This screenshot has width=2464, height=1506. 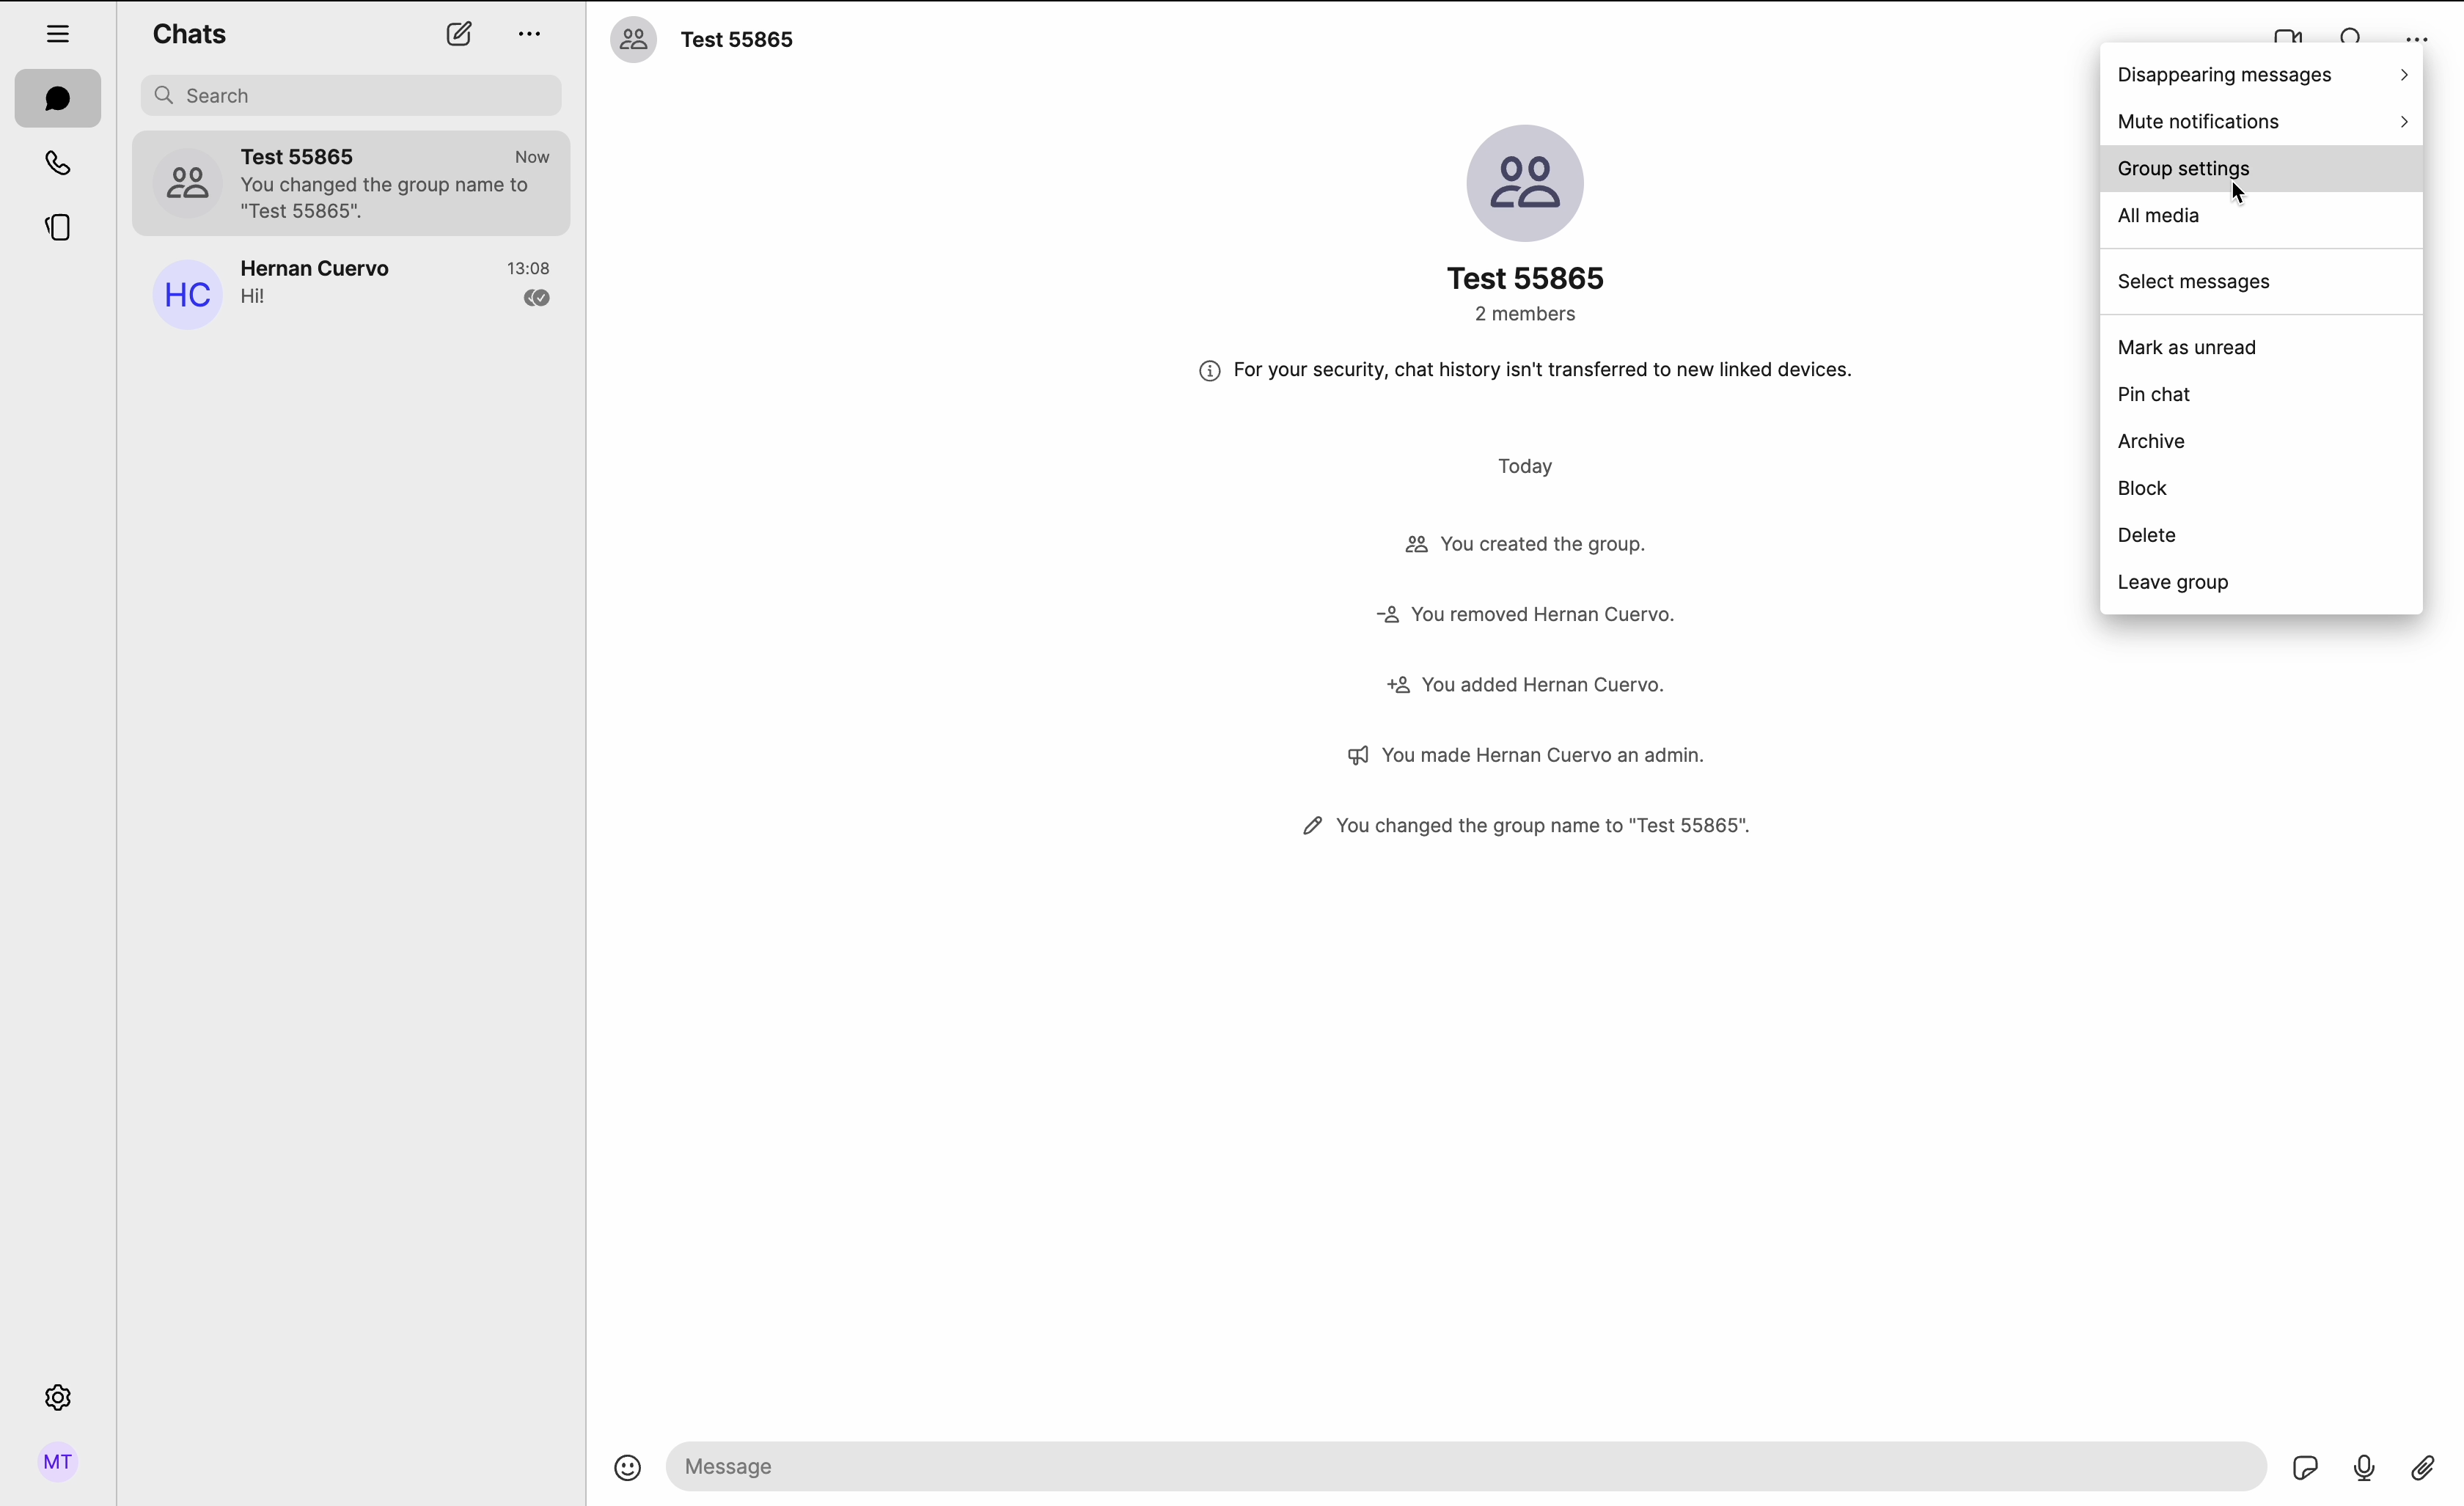 What do you see at coordinates (188, 179) in the screenshot?
I see `profile picture` at bounding box center [188, 179].